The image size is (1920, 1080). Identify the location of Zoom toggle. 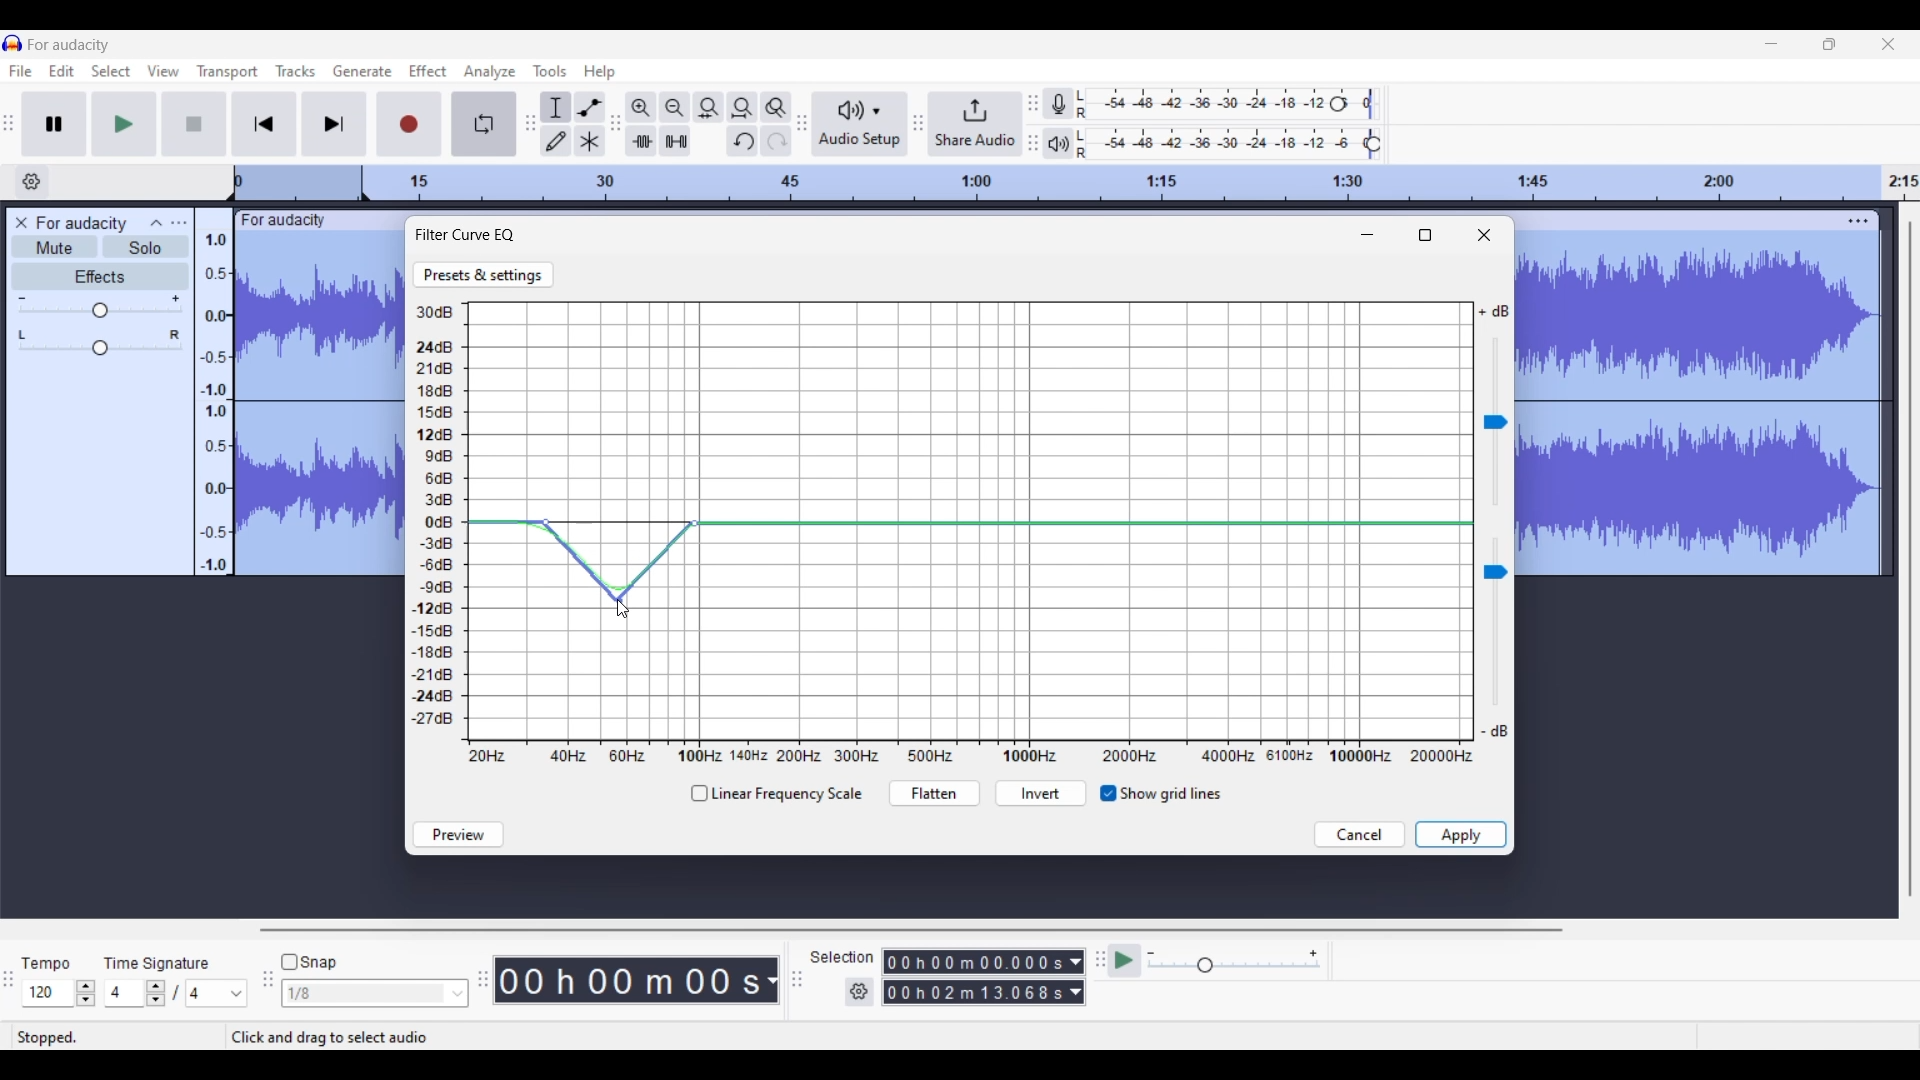
(777, 107).